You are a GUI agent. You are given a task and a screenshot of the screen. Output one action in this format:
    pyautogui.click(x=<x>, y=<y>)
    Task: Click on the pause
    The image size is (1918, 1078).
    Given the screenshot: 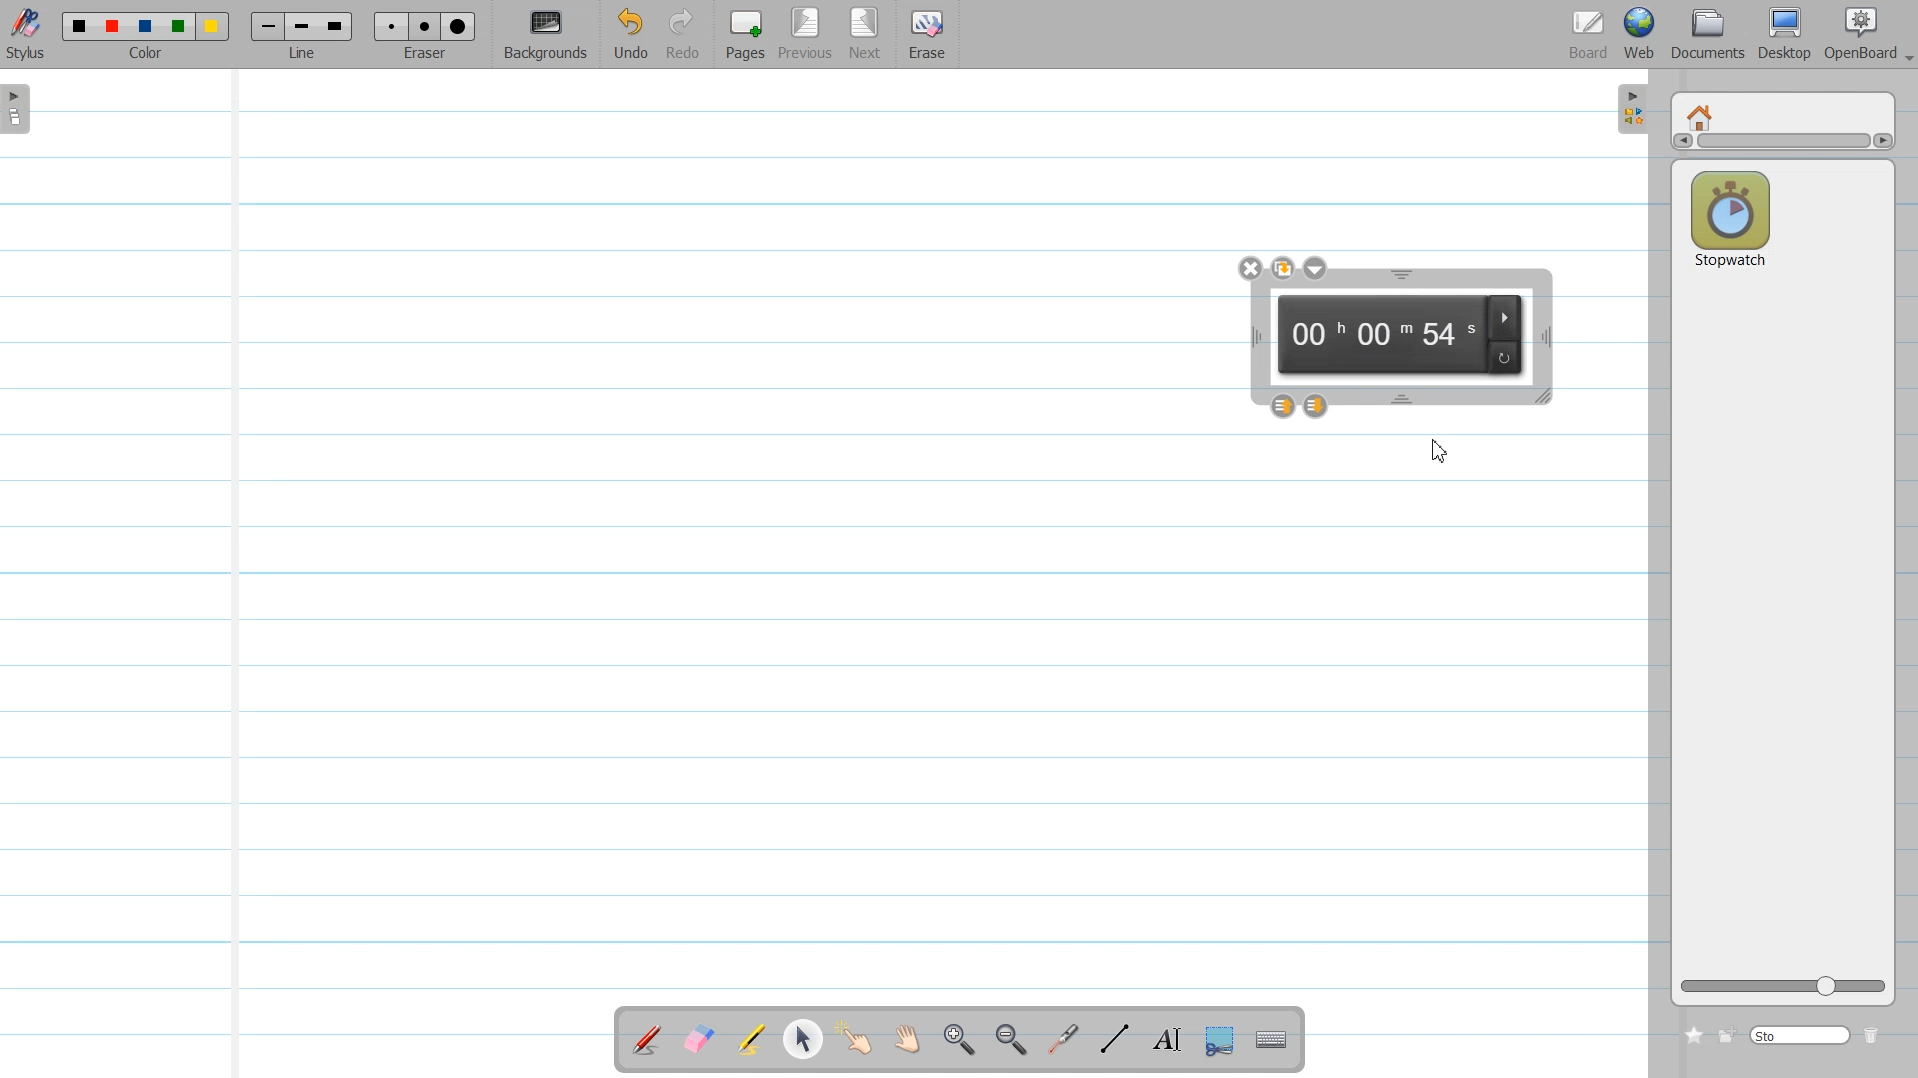 What is the action you would take?
    pyautogui.click(x=1505, y=315)
    